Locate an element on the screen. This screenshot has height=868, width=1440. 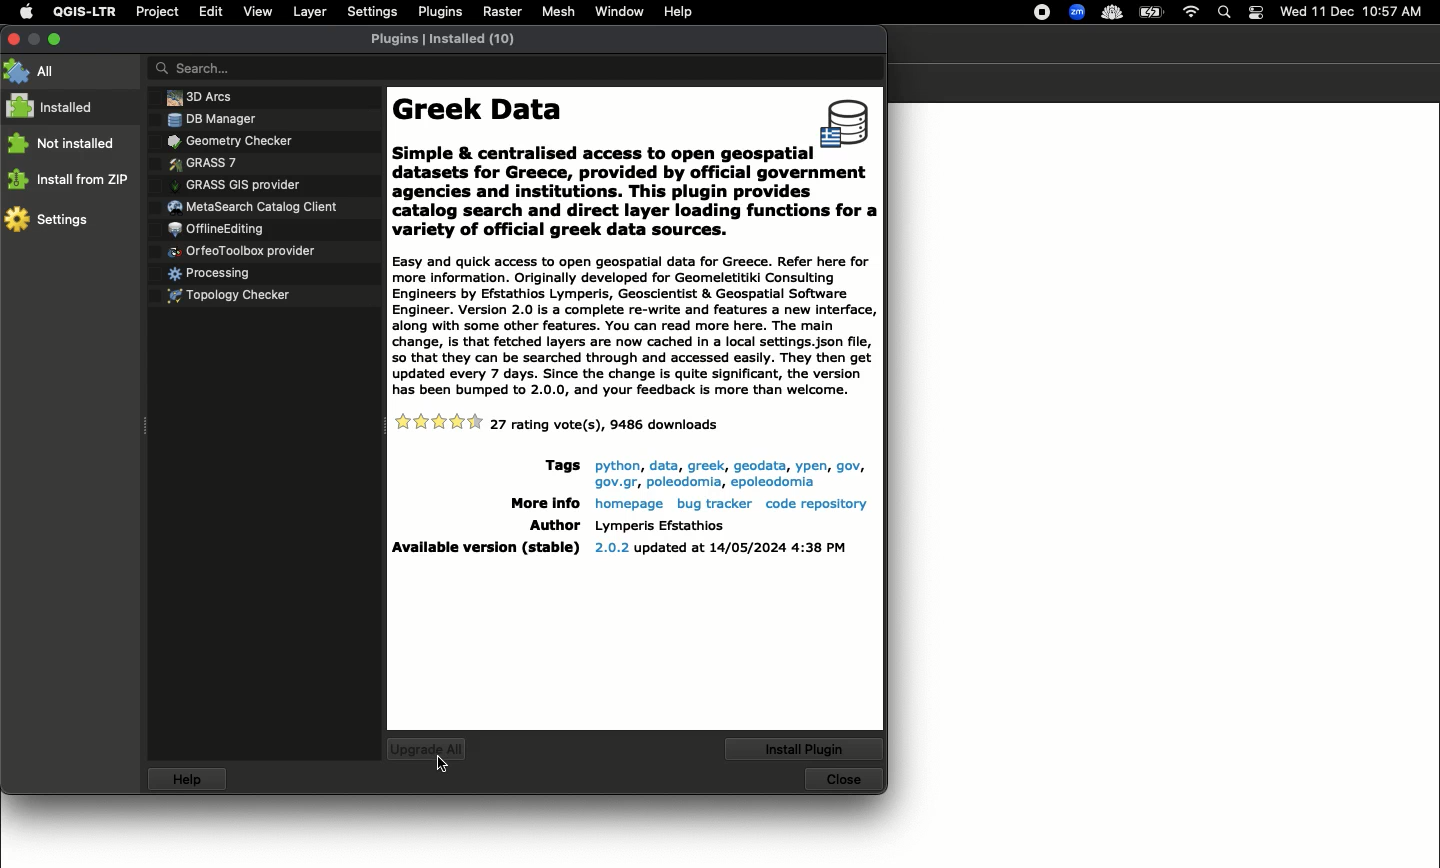
Internet is located at coordinates (1192, 11).